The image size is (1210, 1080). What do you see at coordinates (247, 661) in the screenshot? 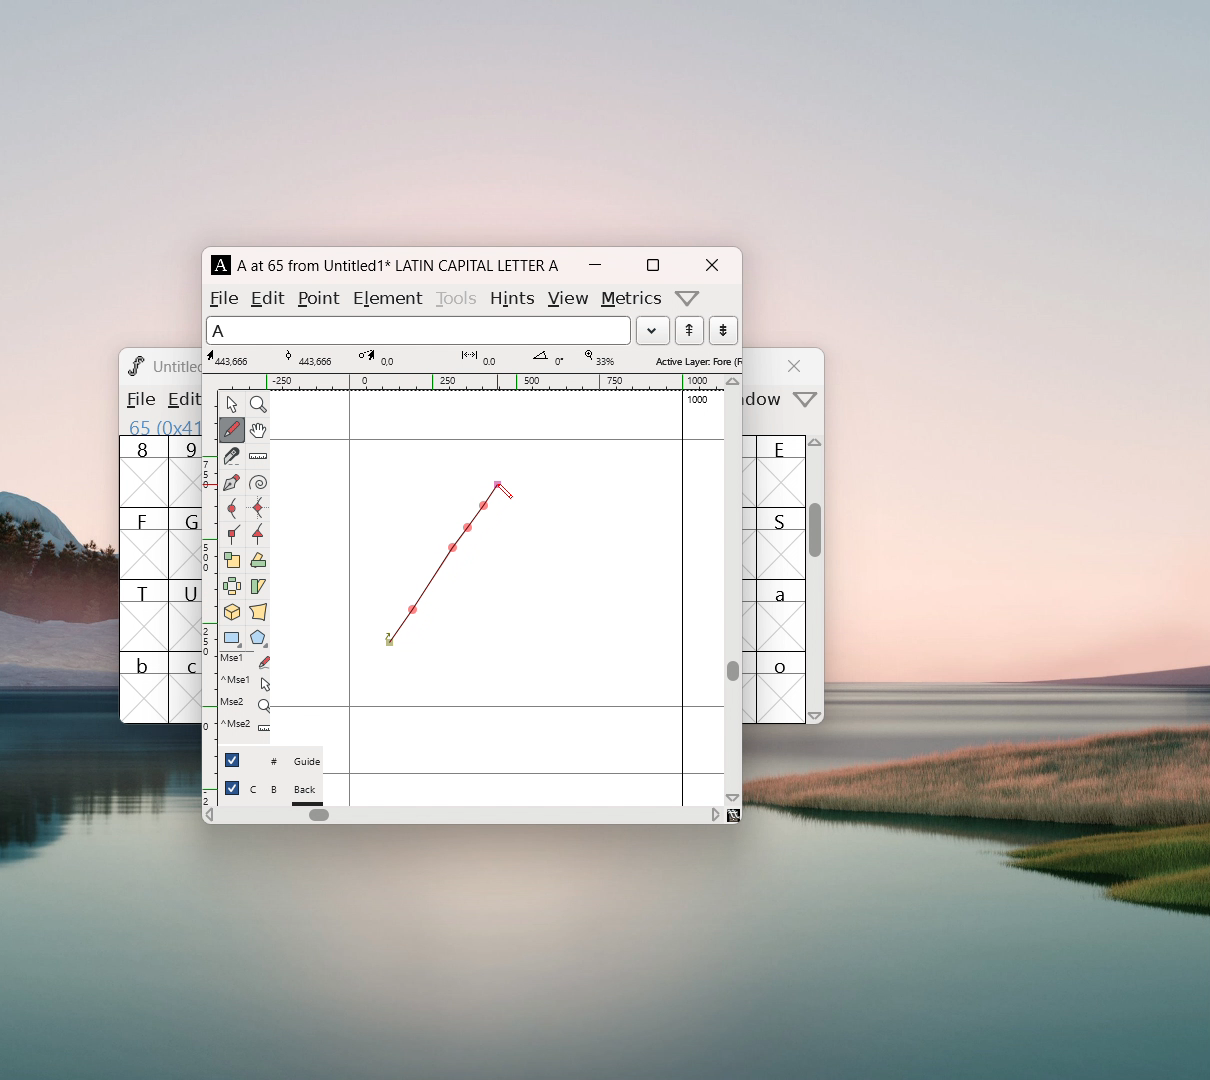
I see `Mse1` at bounding box center [247, 661].